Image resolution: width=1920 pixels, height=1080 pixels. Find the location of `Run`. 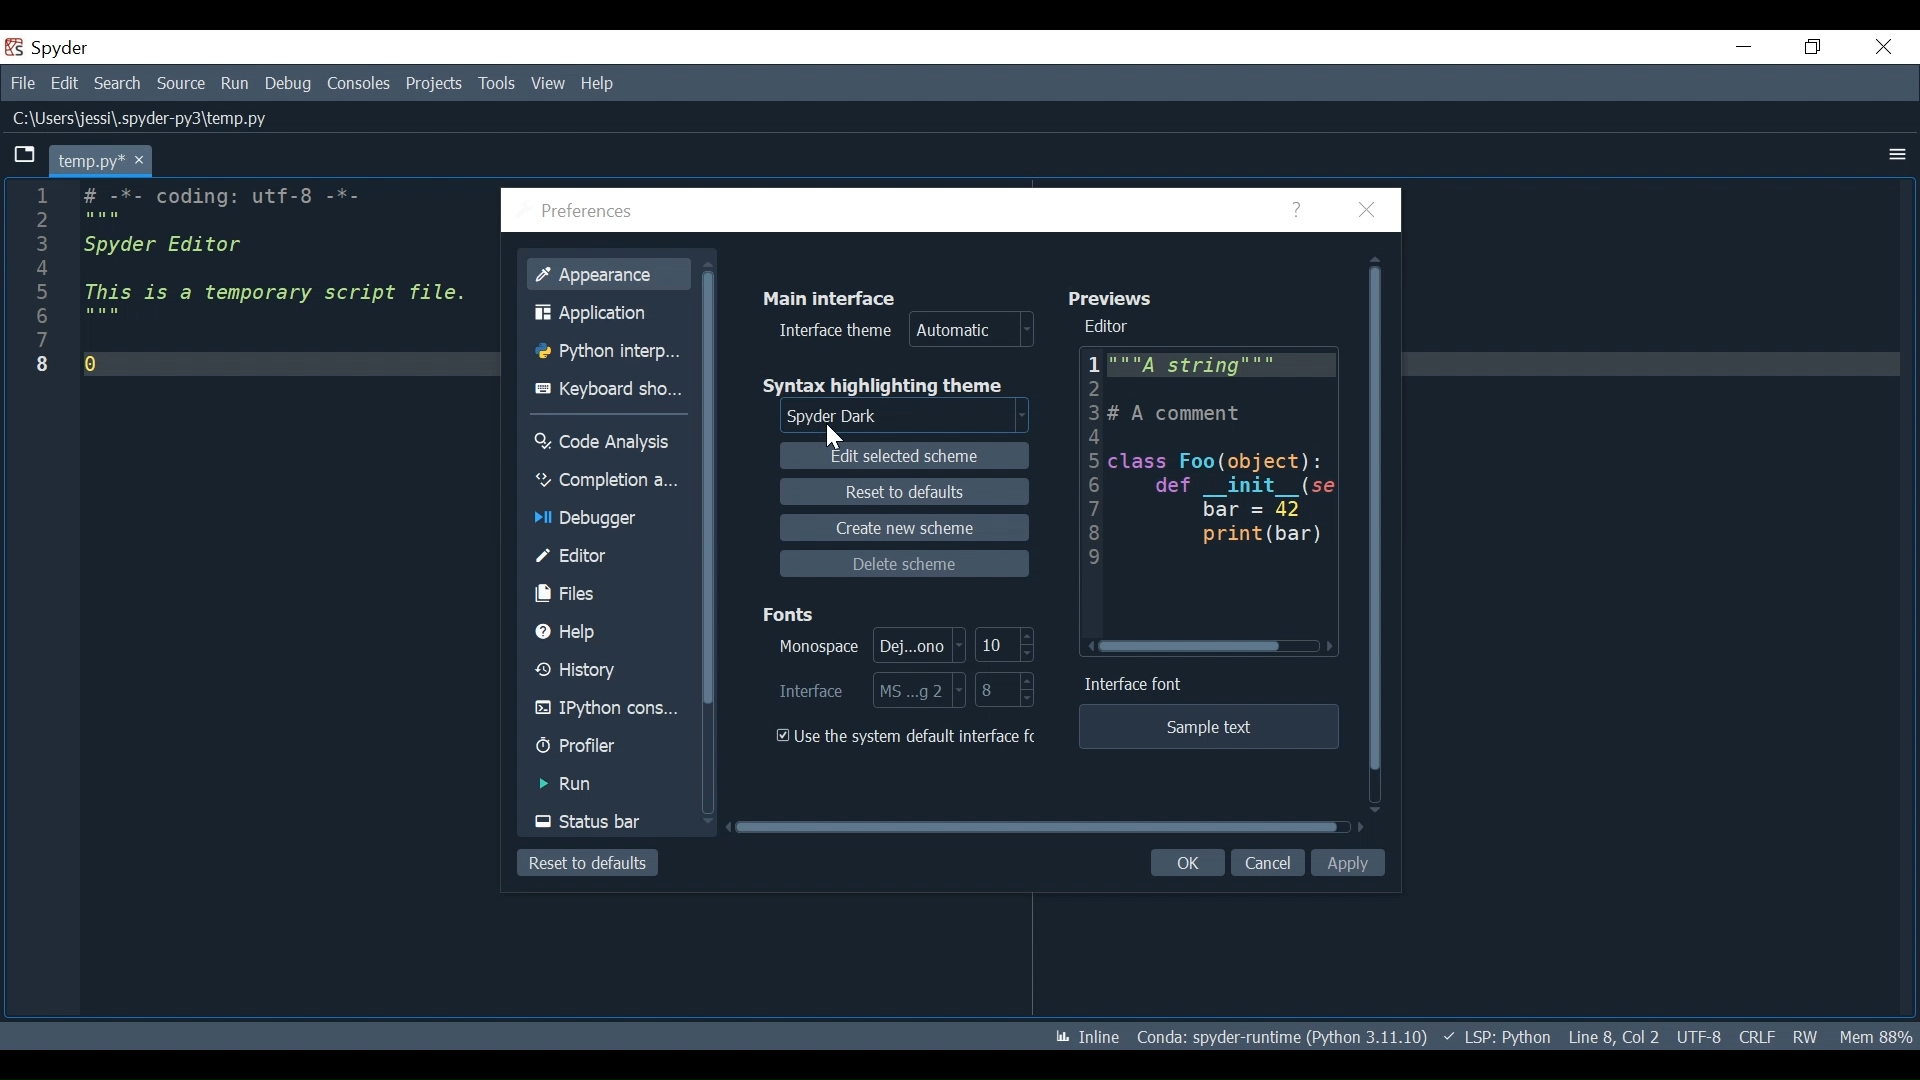

Run is located at coordinates (611, 785).